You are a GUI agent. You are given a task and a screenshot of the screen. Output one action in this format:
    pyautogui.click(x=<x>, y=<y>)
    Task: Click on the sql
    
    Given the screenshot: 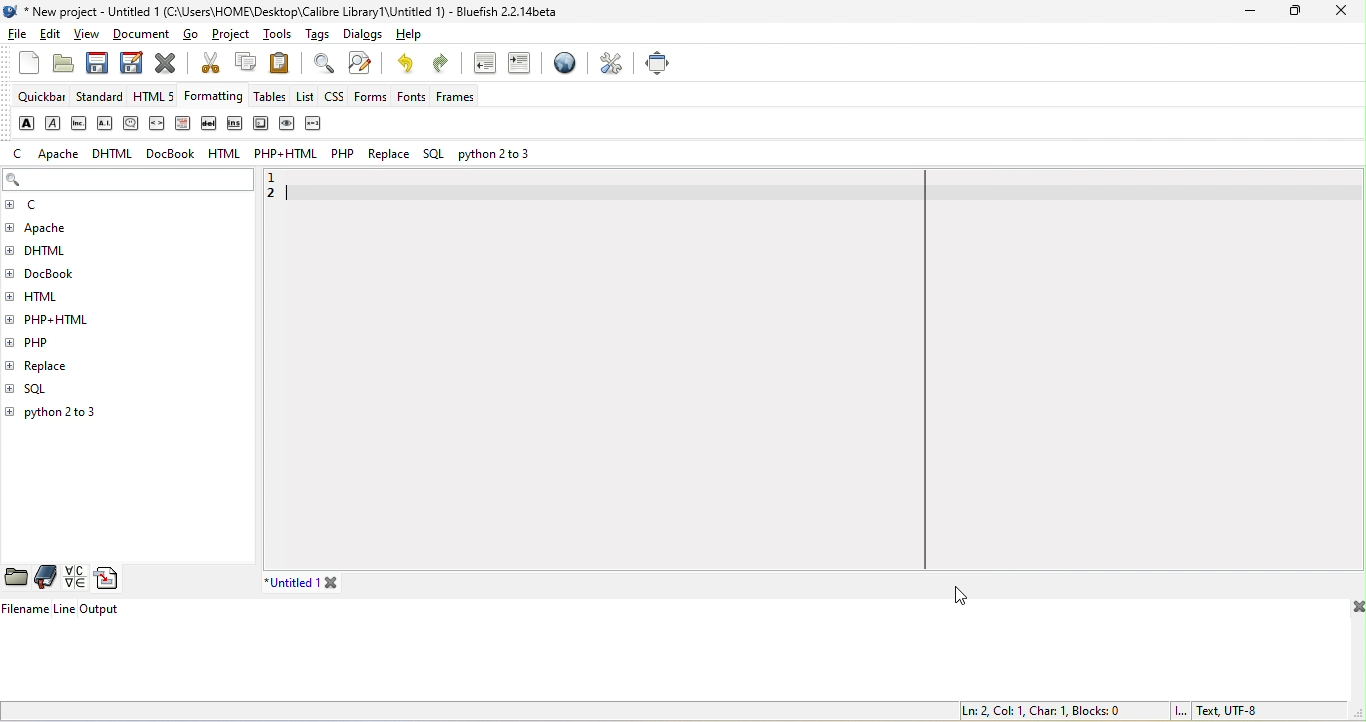 What is the action you would take?
    pyautogui.click(x=47, y=389)
    